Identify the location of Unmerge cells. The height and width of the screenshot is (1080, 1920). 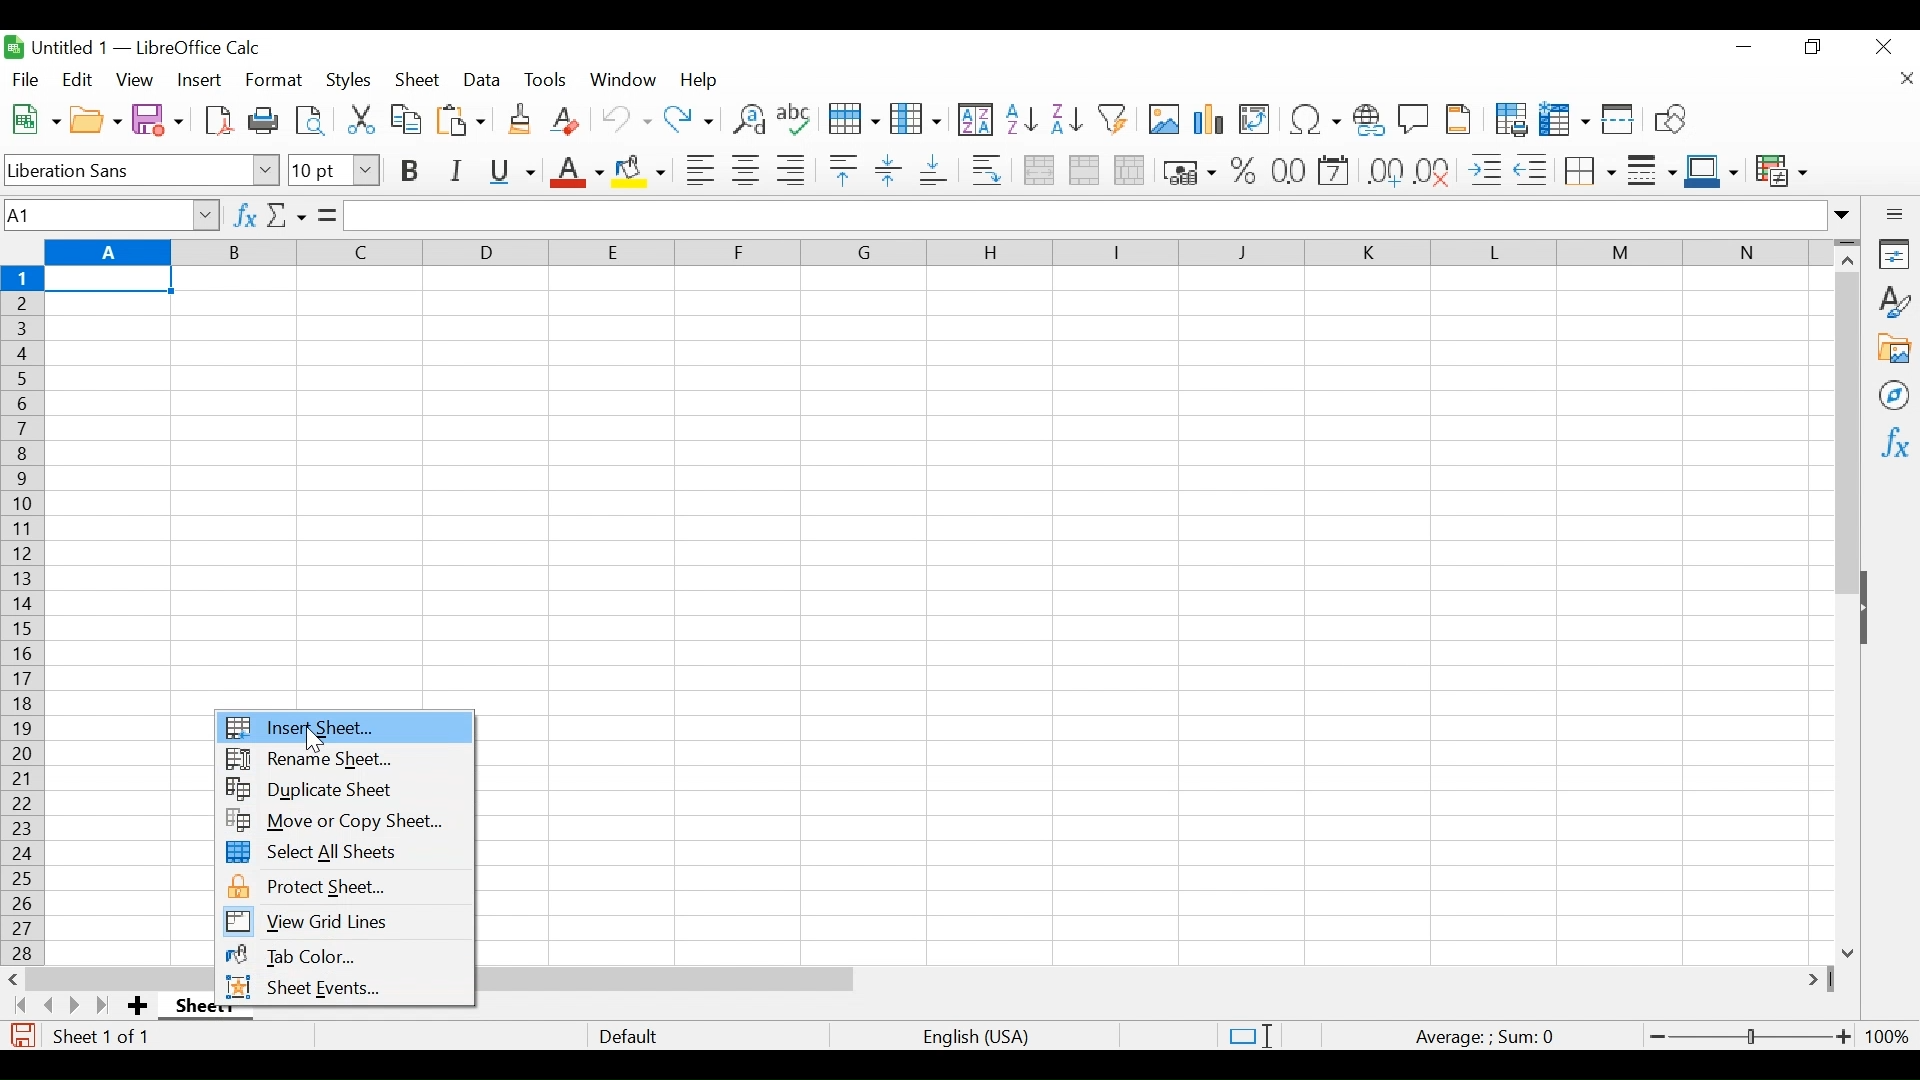
(1130, 171).